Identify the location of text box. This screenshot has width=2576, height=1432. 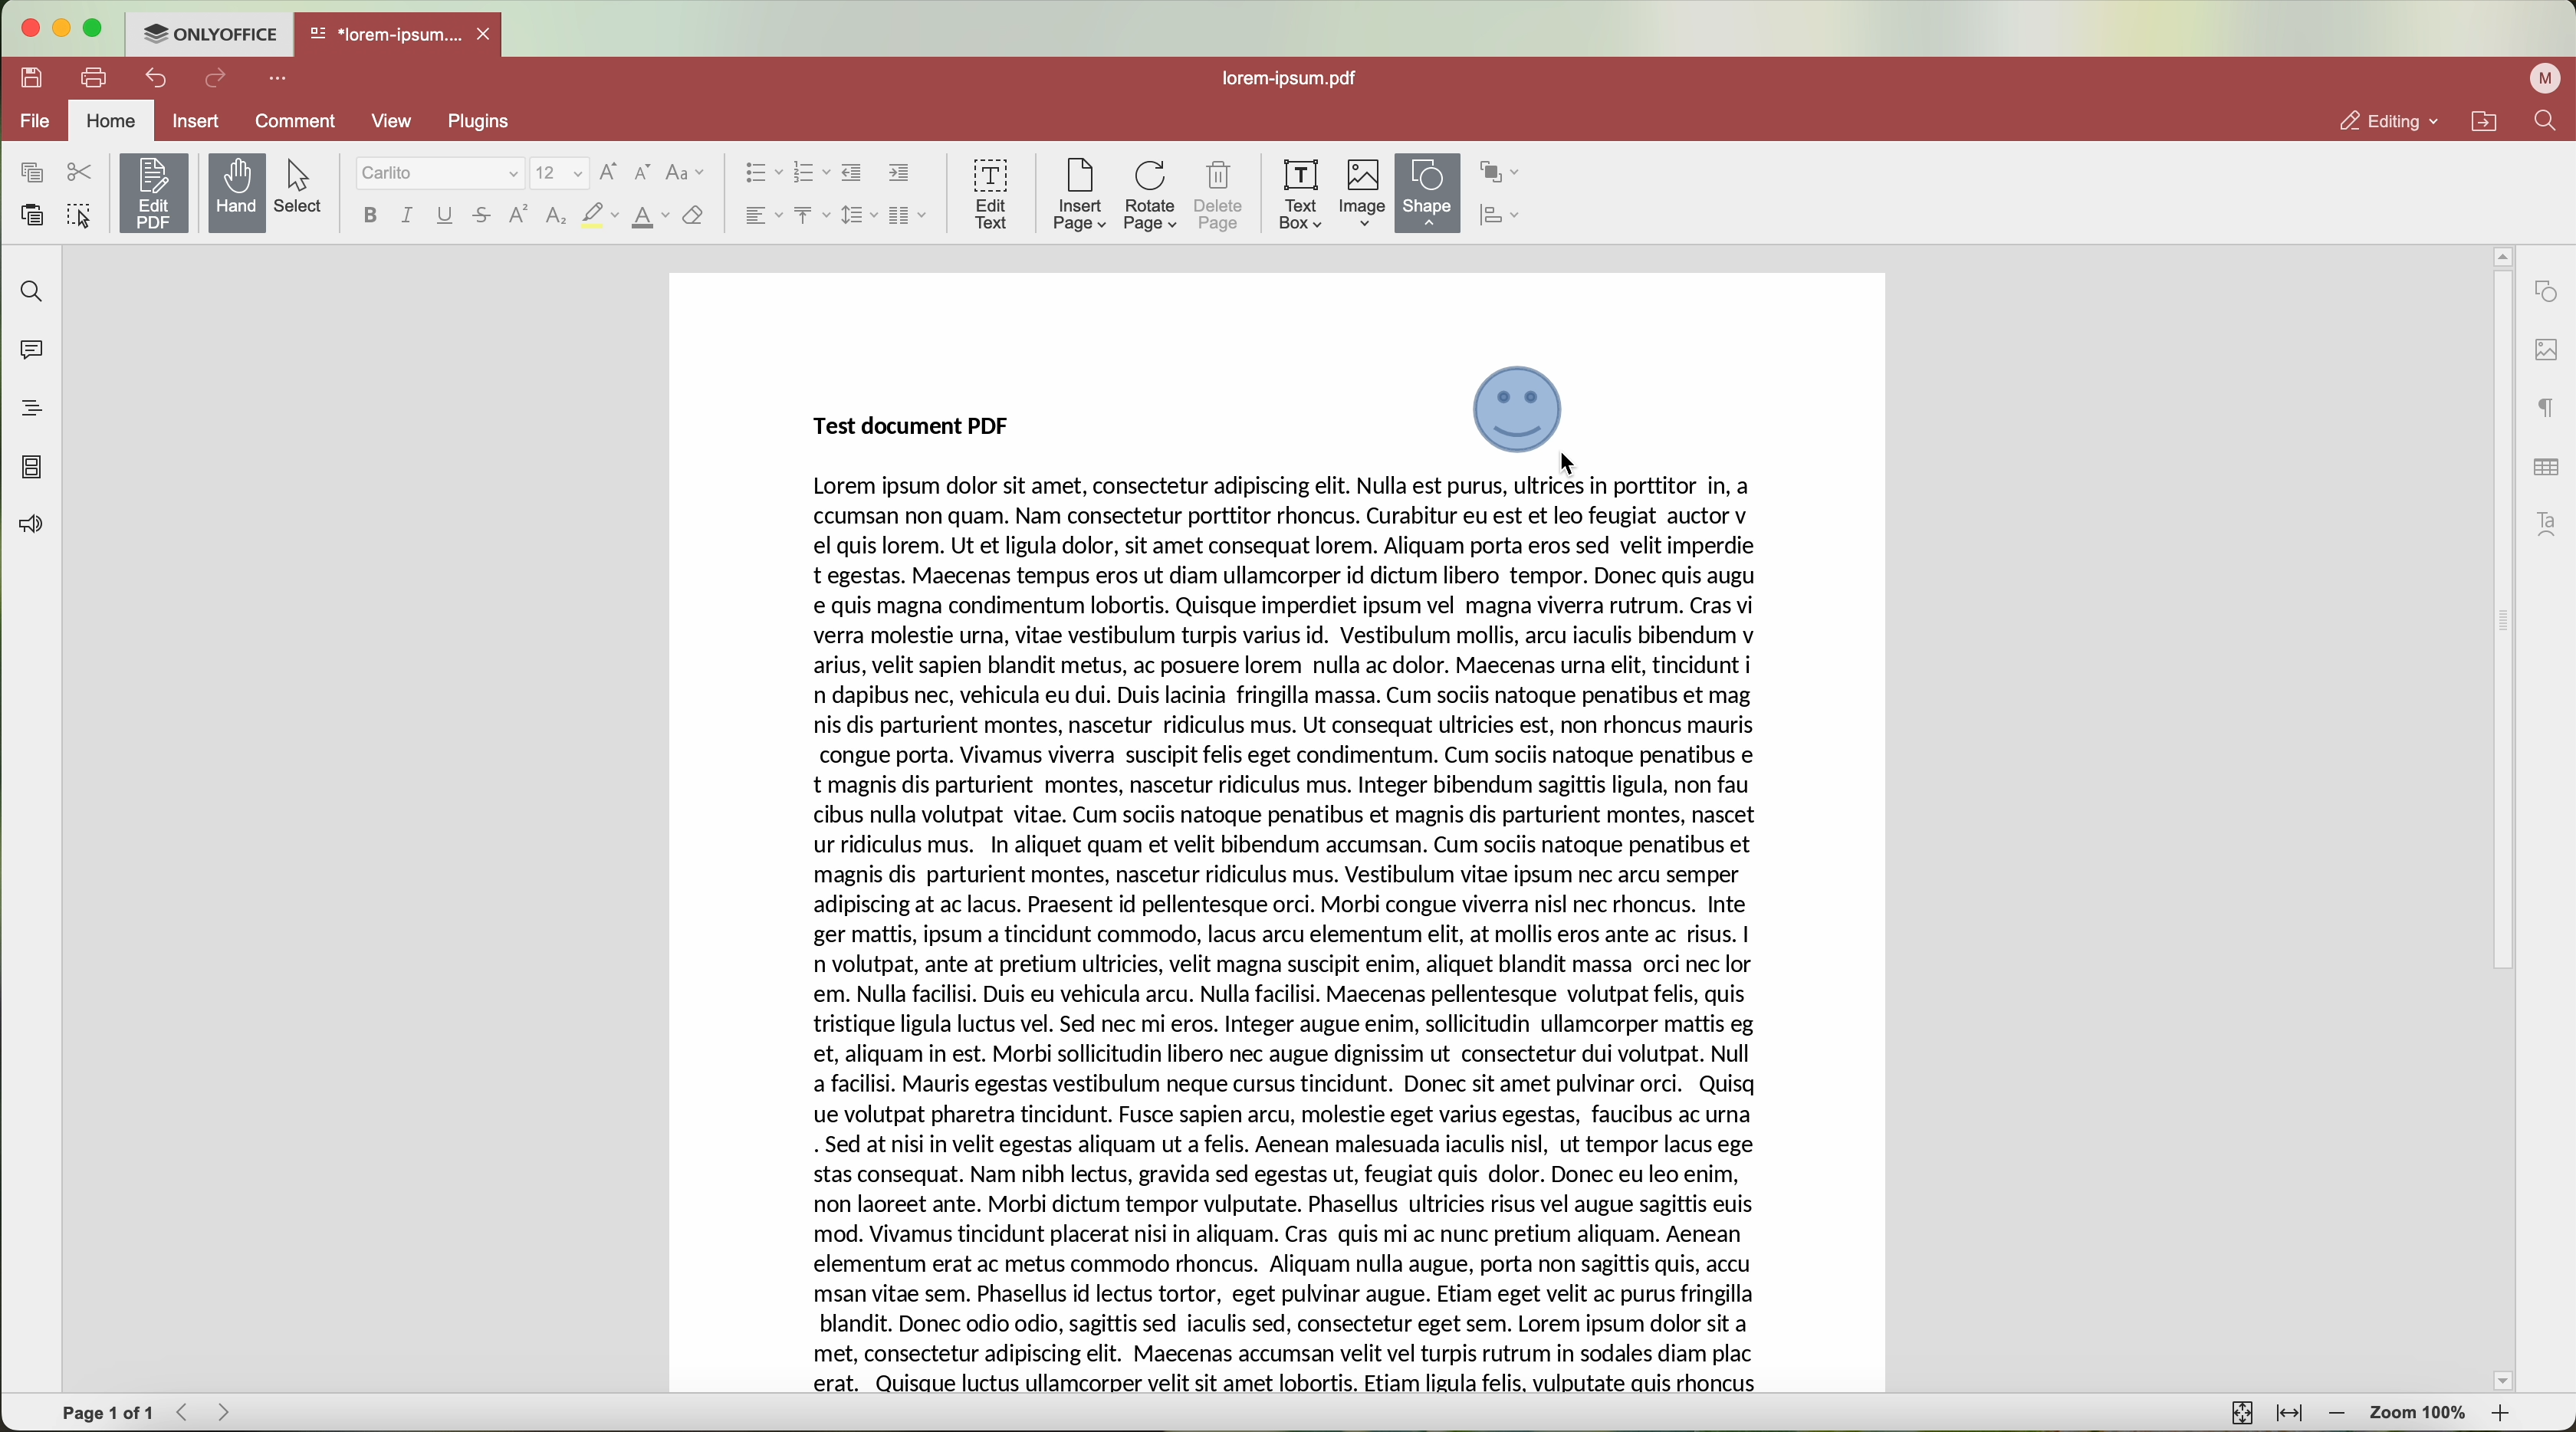
(1299, 192).